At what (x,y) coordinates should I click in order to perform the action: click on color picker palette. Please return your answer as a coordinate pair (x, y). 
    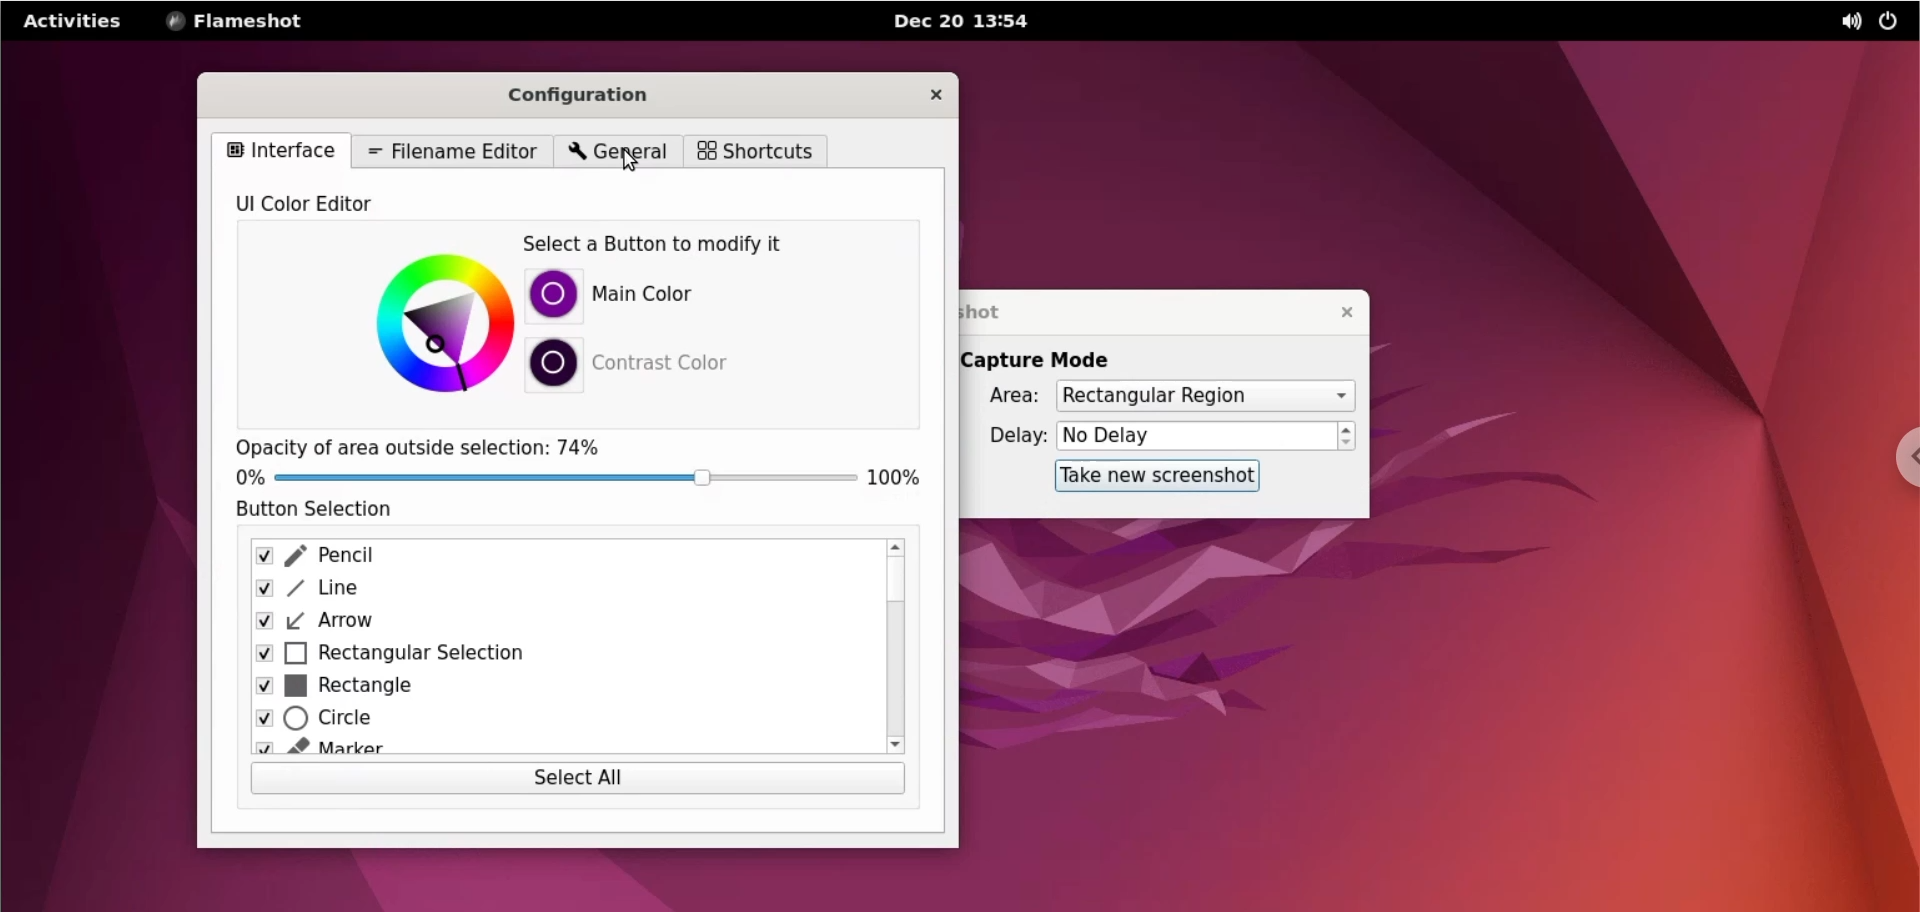
    Looking at the image, I should click on (424, 323).